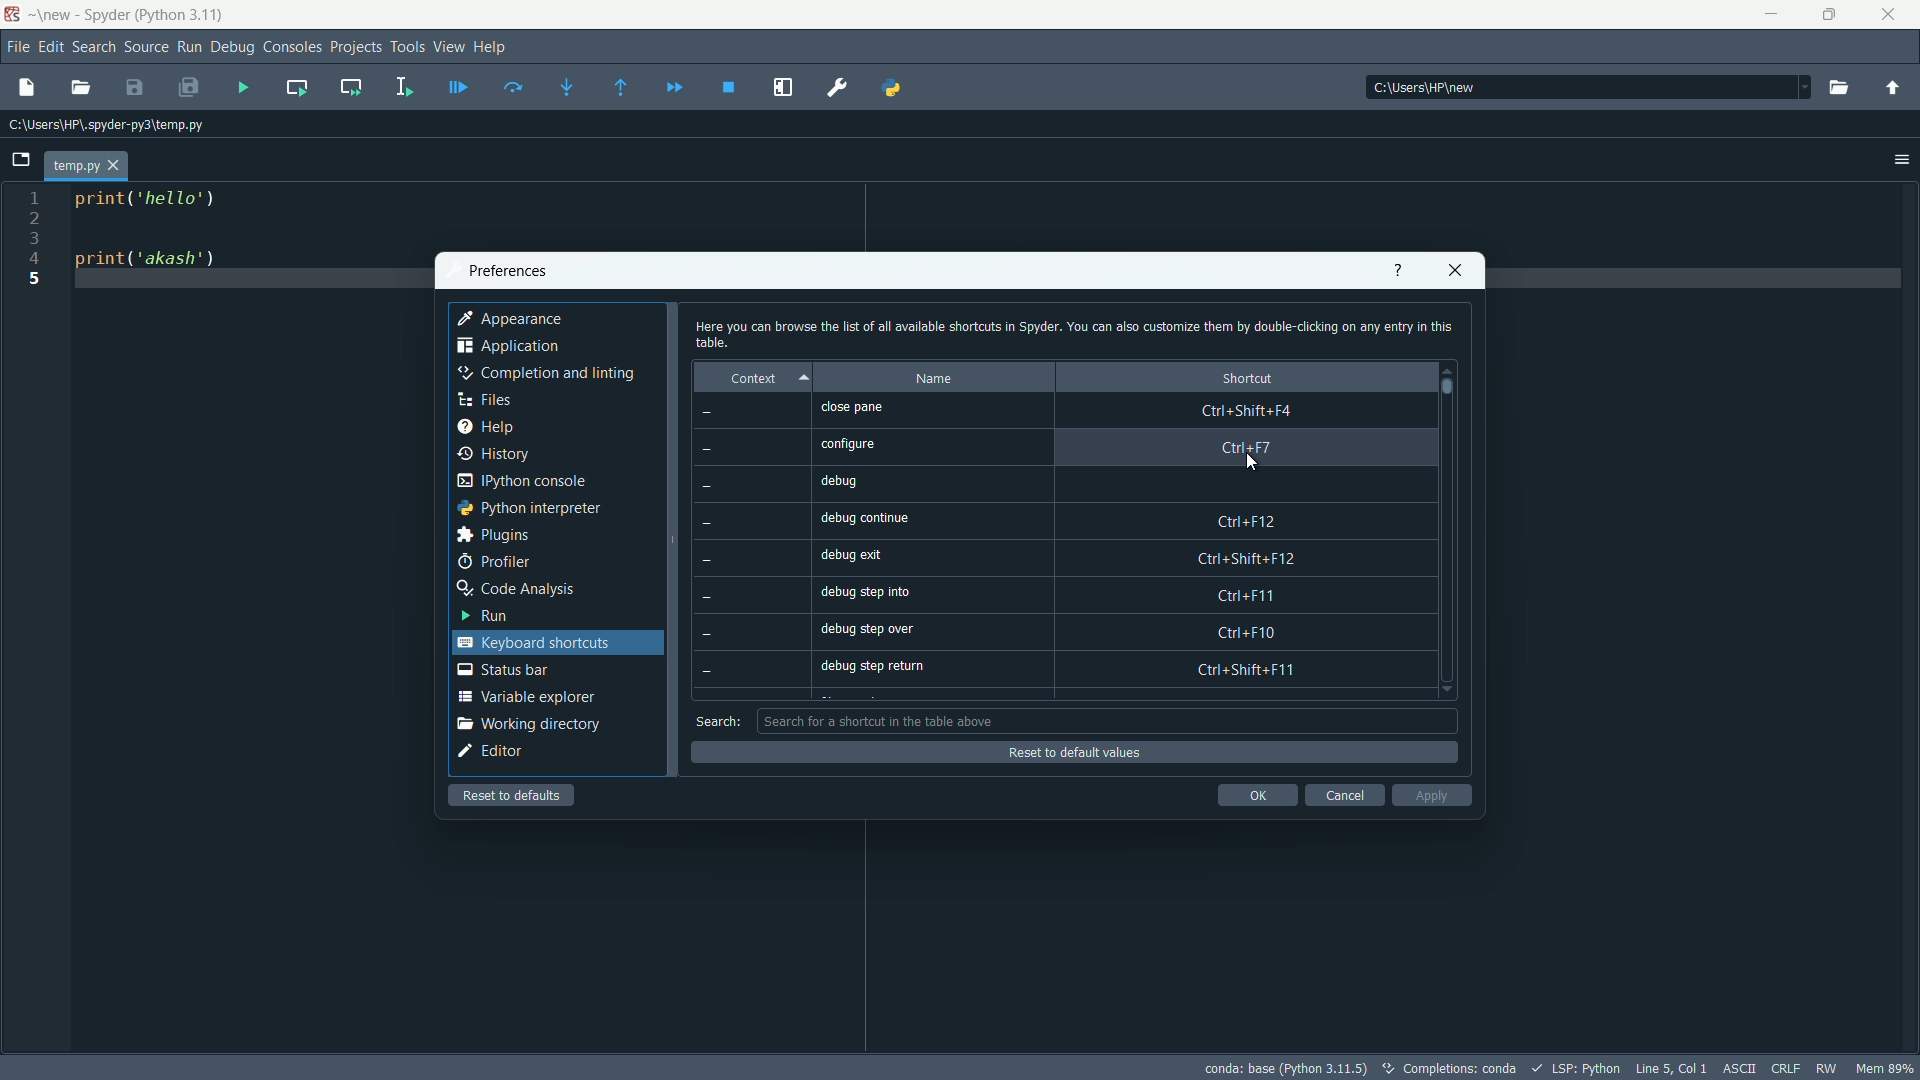 This screenshot has height=1080, width=1920. Describe the element at coordinates (457, 89) in the screenshot. I see `debug file` at that location.